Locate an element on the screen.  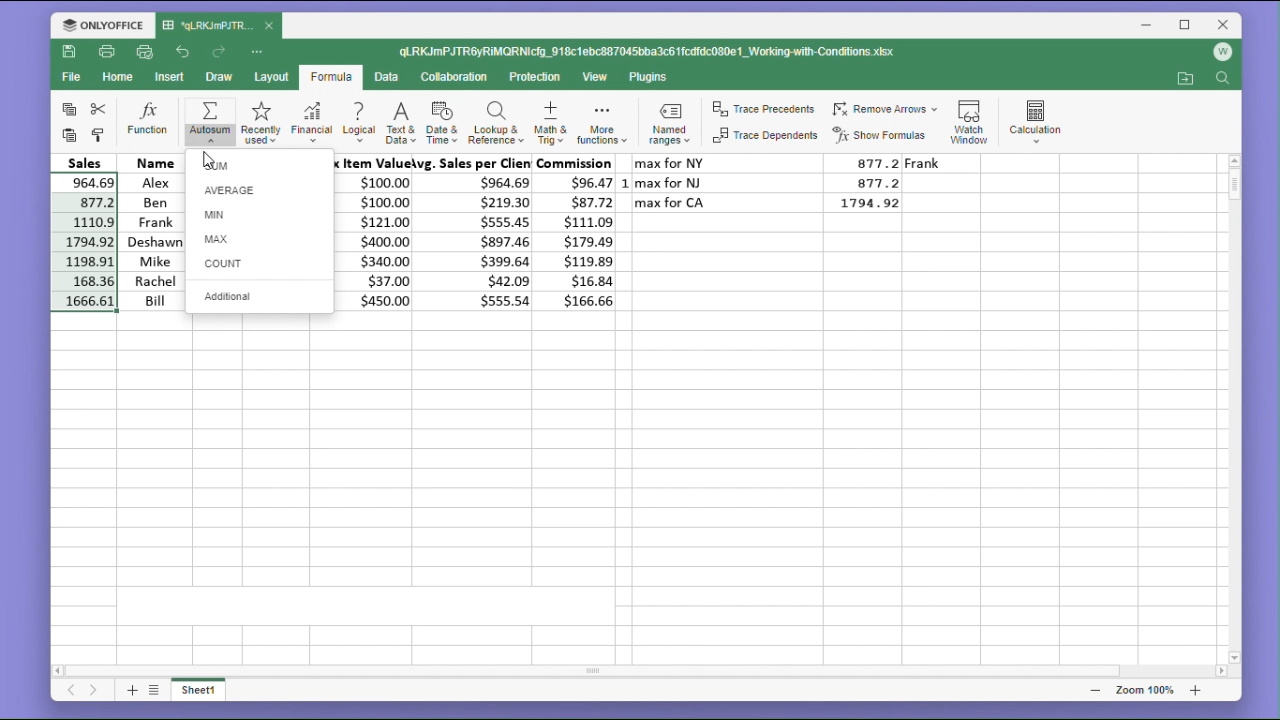
onlyoffice is located at coordinates (98, 24).